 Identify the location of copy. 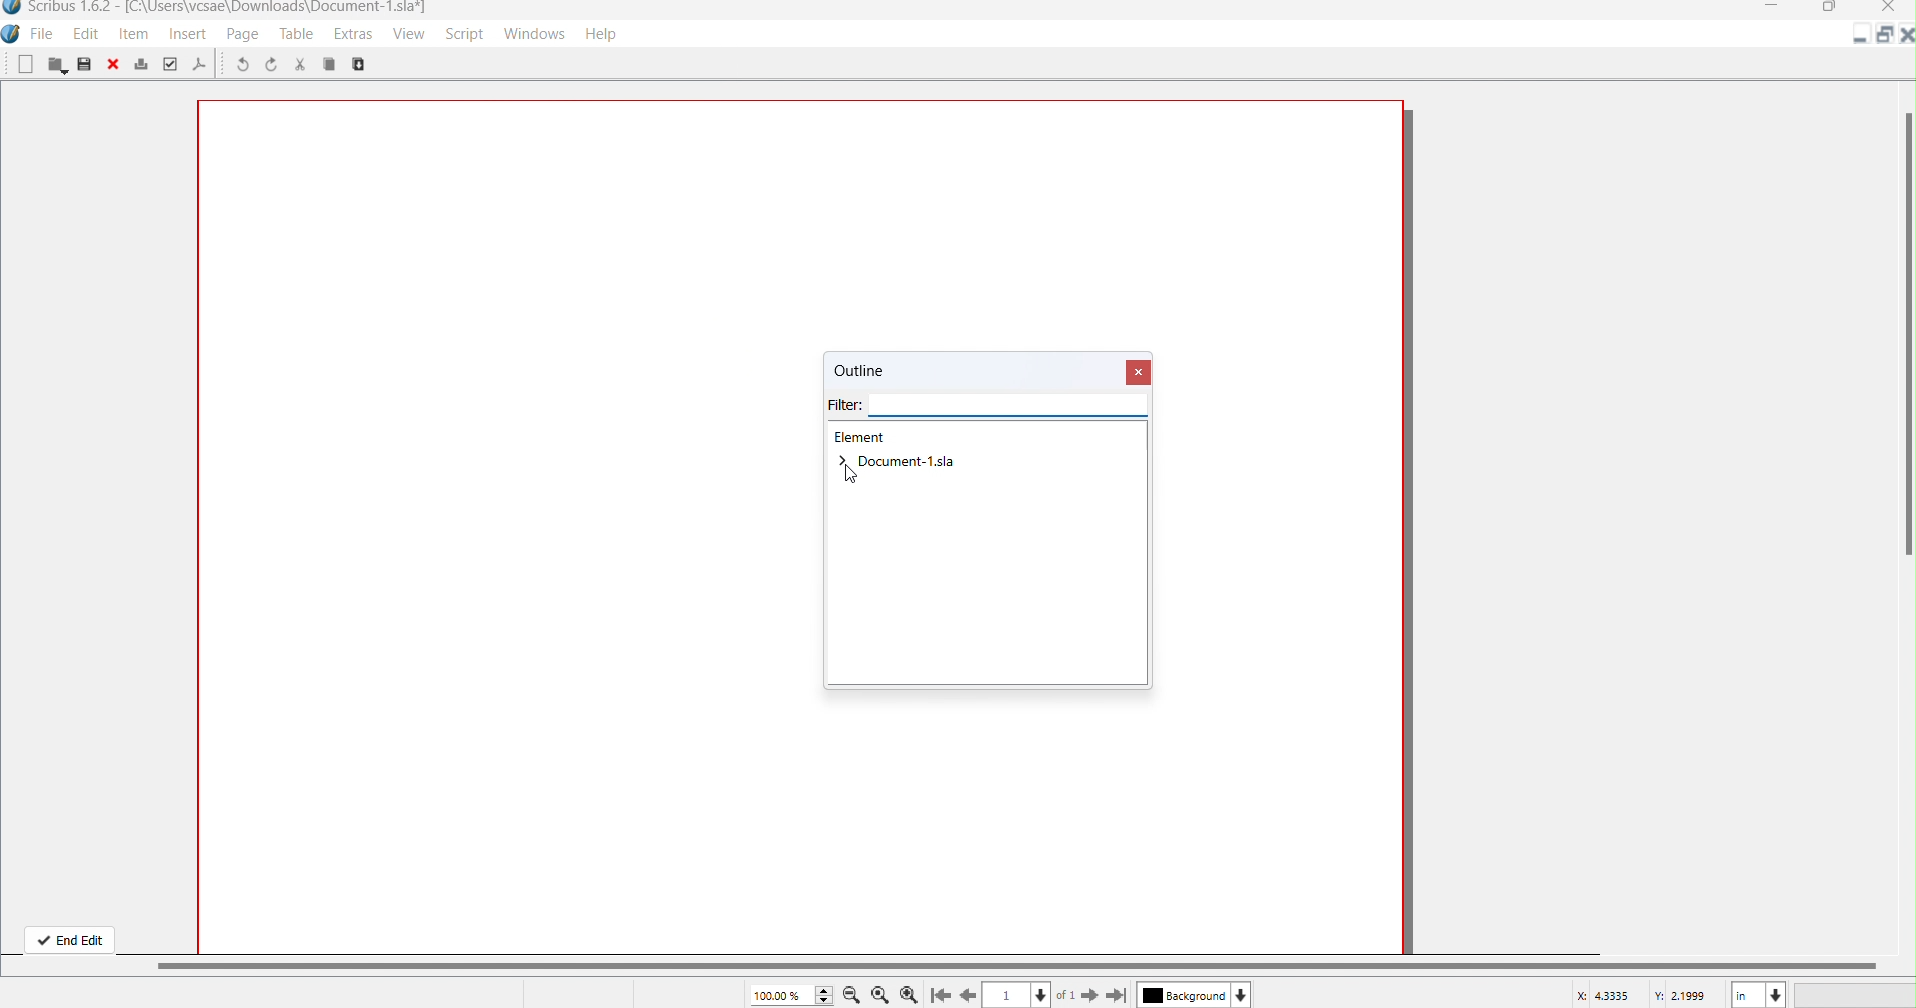
(366, 65).